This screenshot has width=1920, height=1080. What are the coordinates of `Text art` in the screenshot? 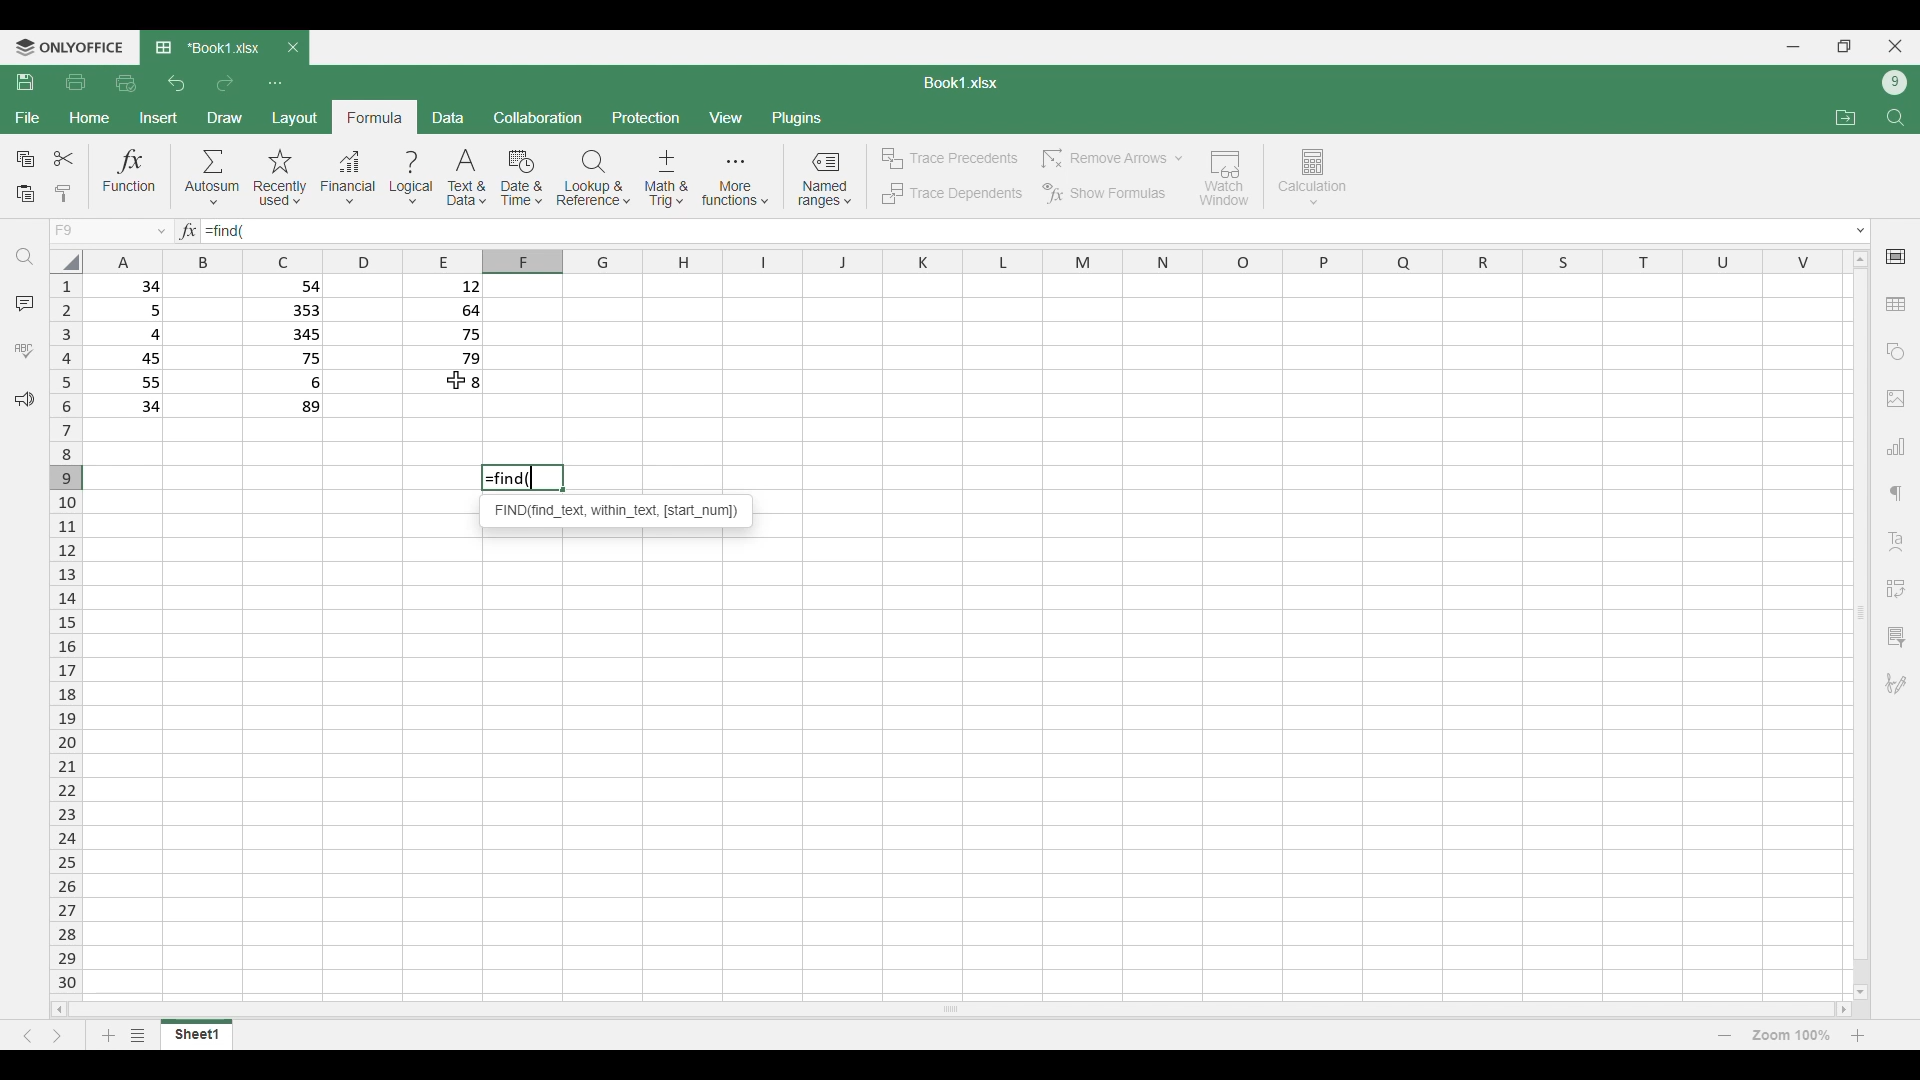 It's located at (1895, 542).